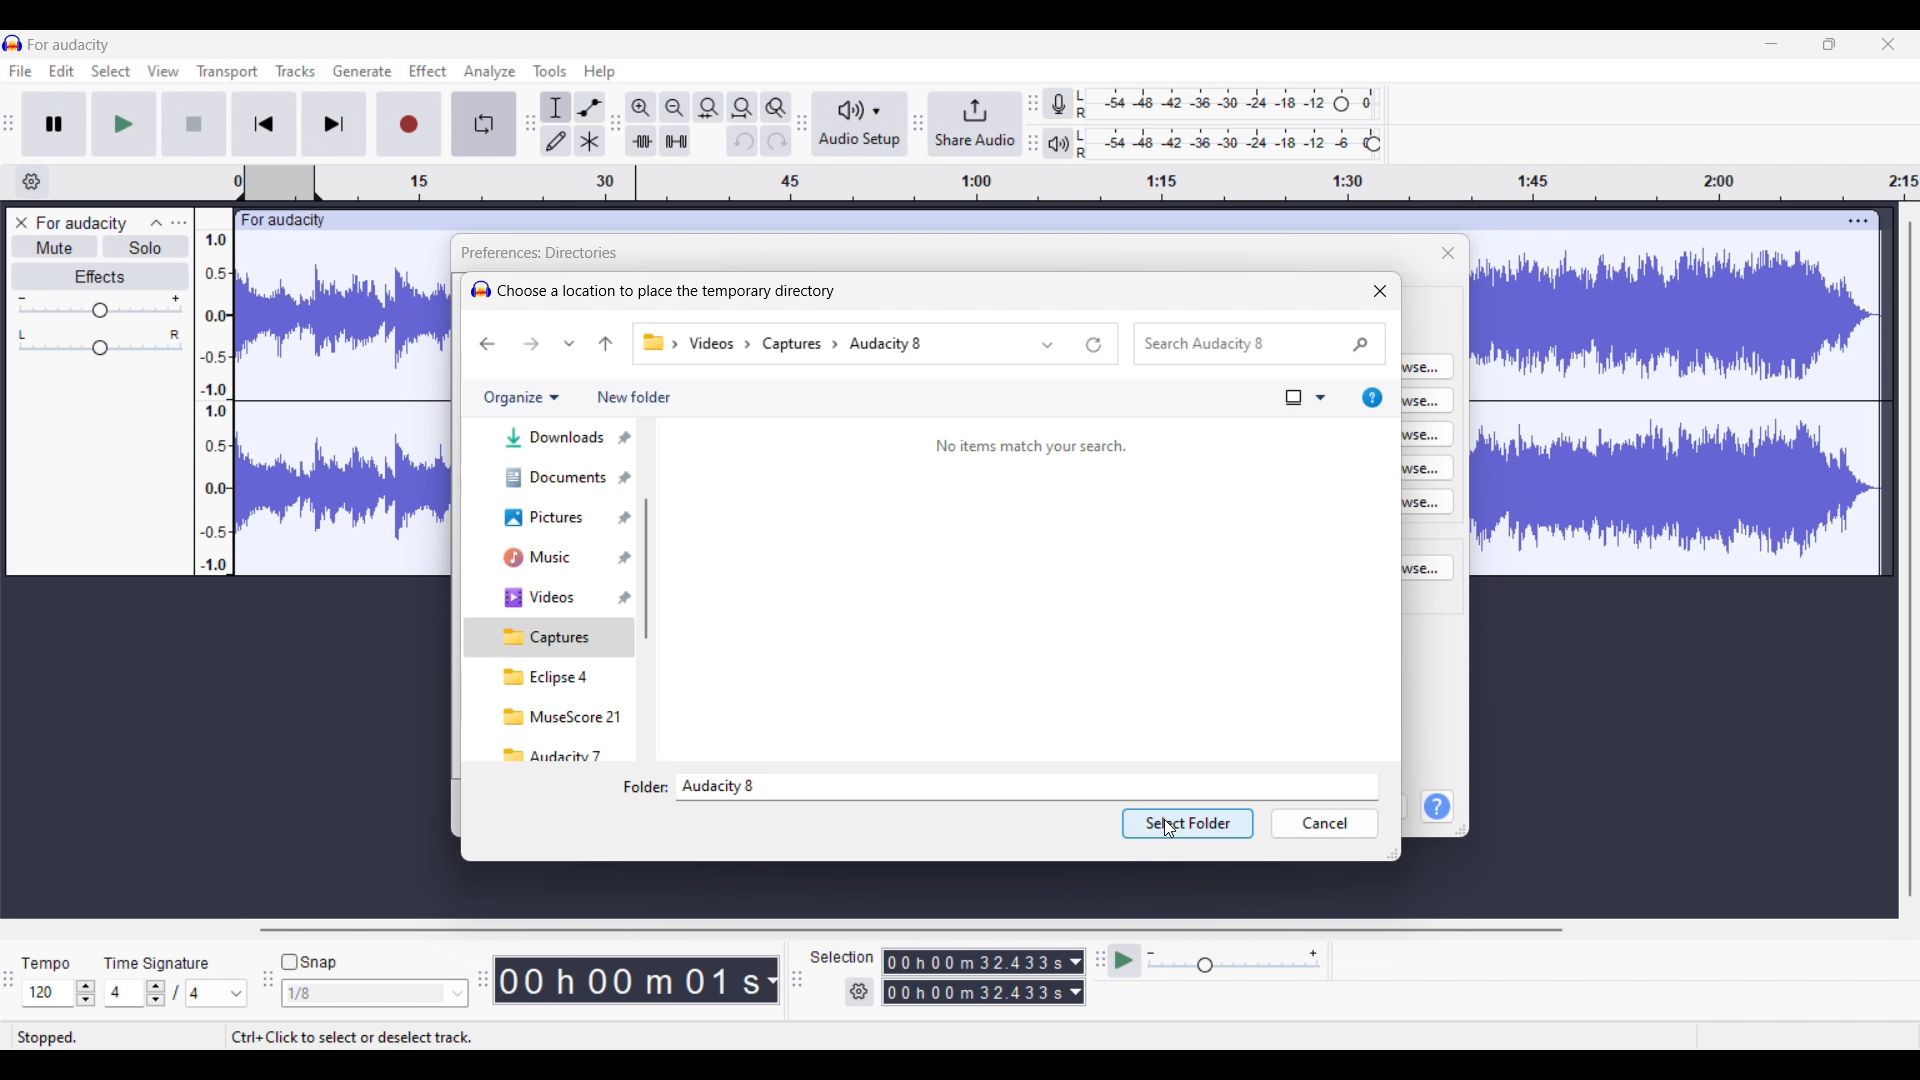 This screenshot has width=1920, height=1080. Describe the element at coordinates (22, 223) in the screenshot. I see `Close track` at that location.